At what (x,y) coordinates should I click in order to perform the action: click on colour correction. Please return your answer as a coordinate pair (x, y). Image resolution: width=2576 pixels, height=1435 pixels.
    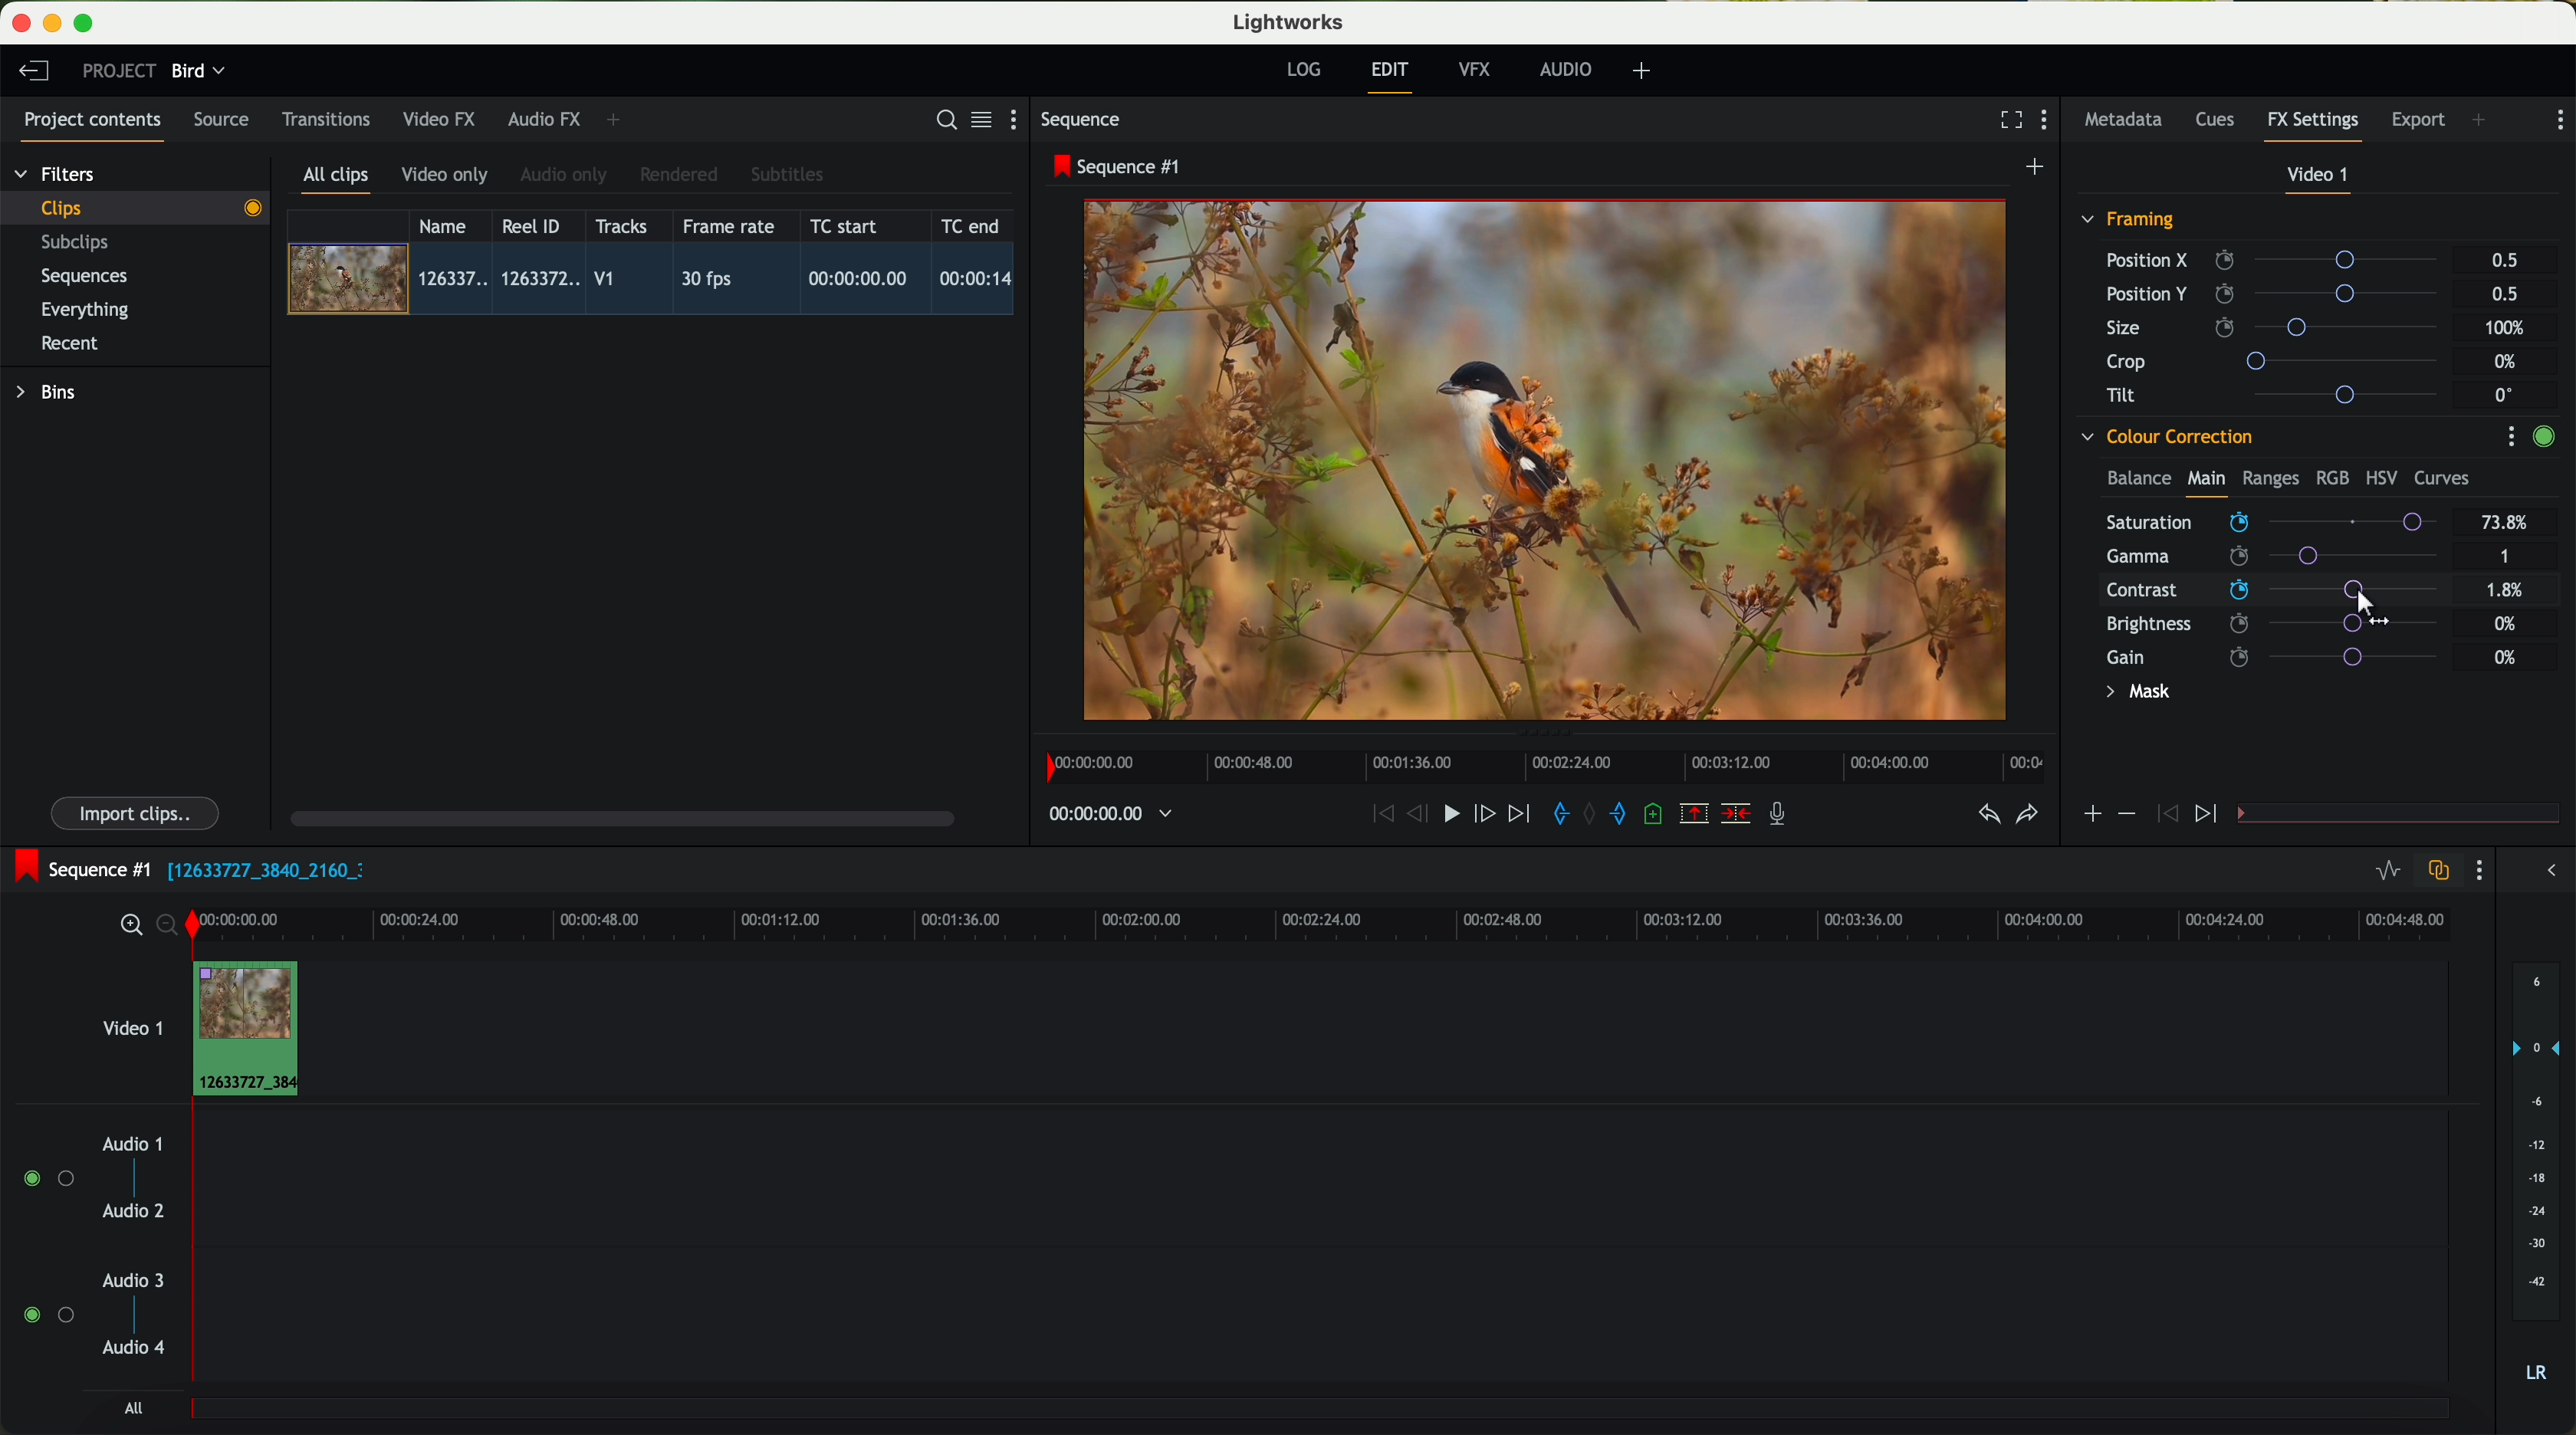
    Looking at the image, I should click on (2165, 437).